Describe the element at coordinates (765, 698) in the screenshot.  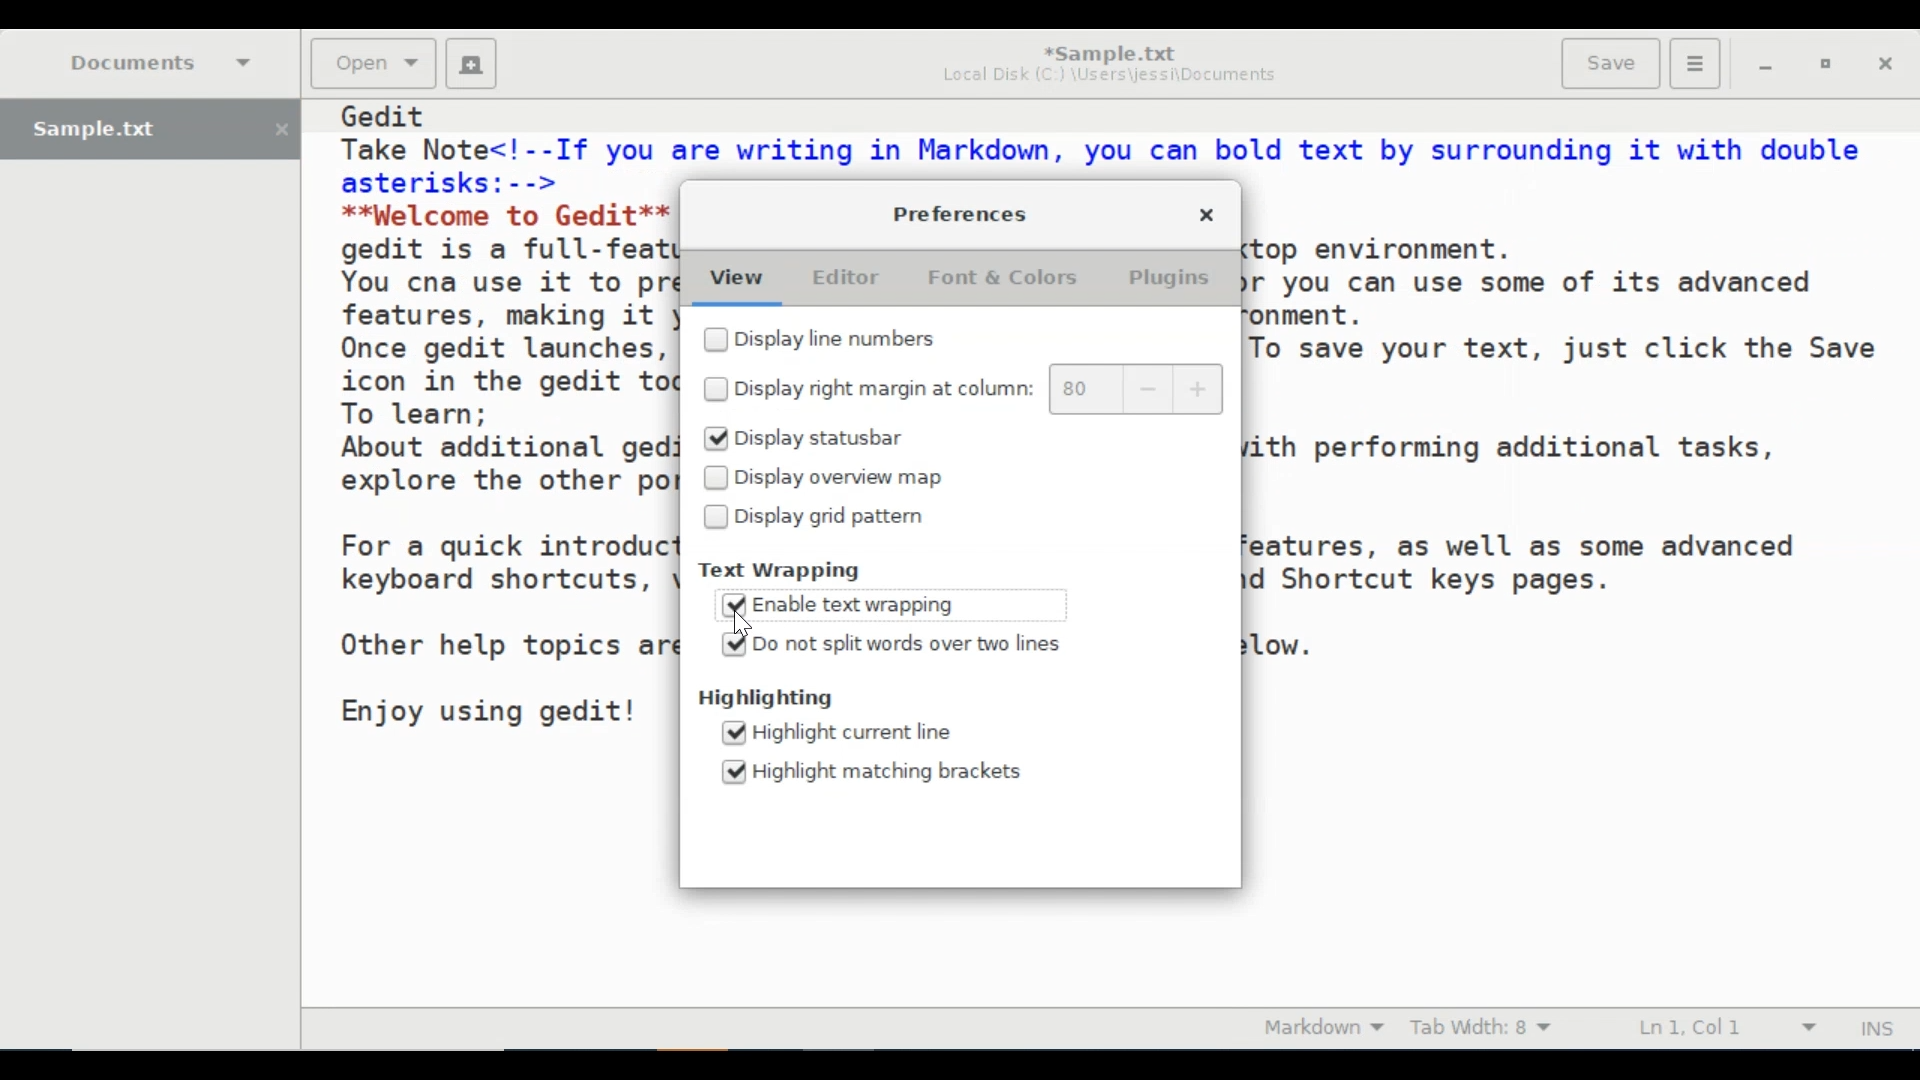
I see `Highlighting` at that location.